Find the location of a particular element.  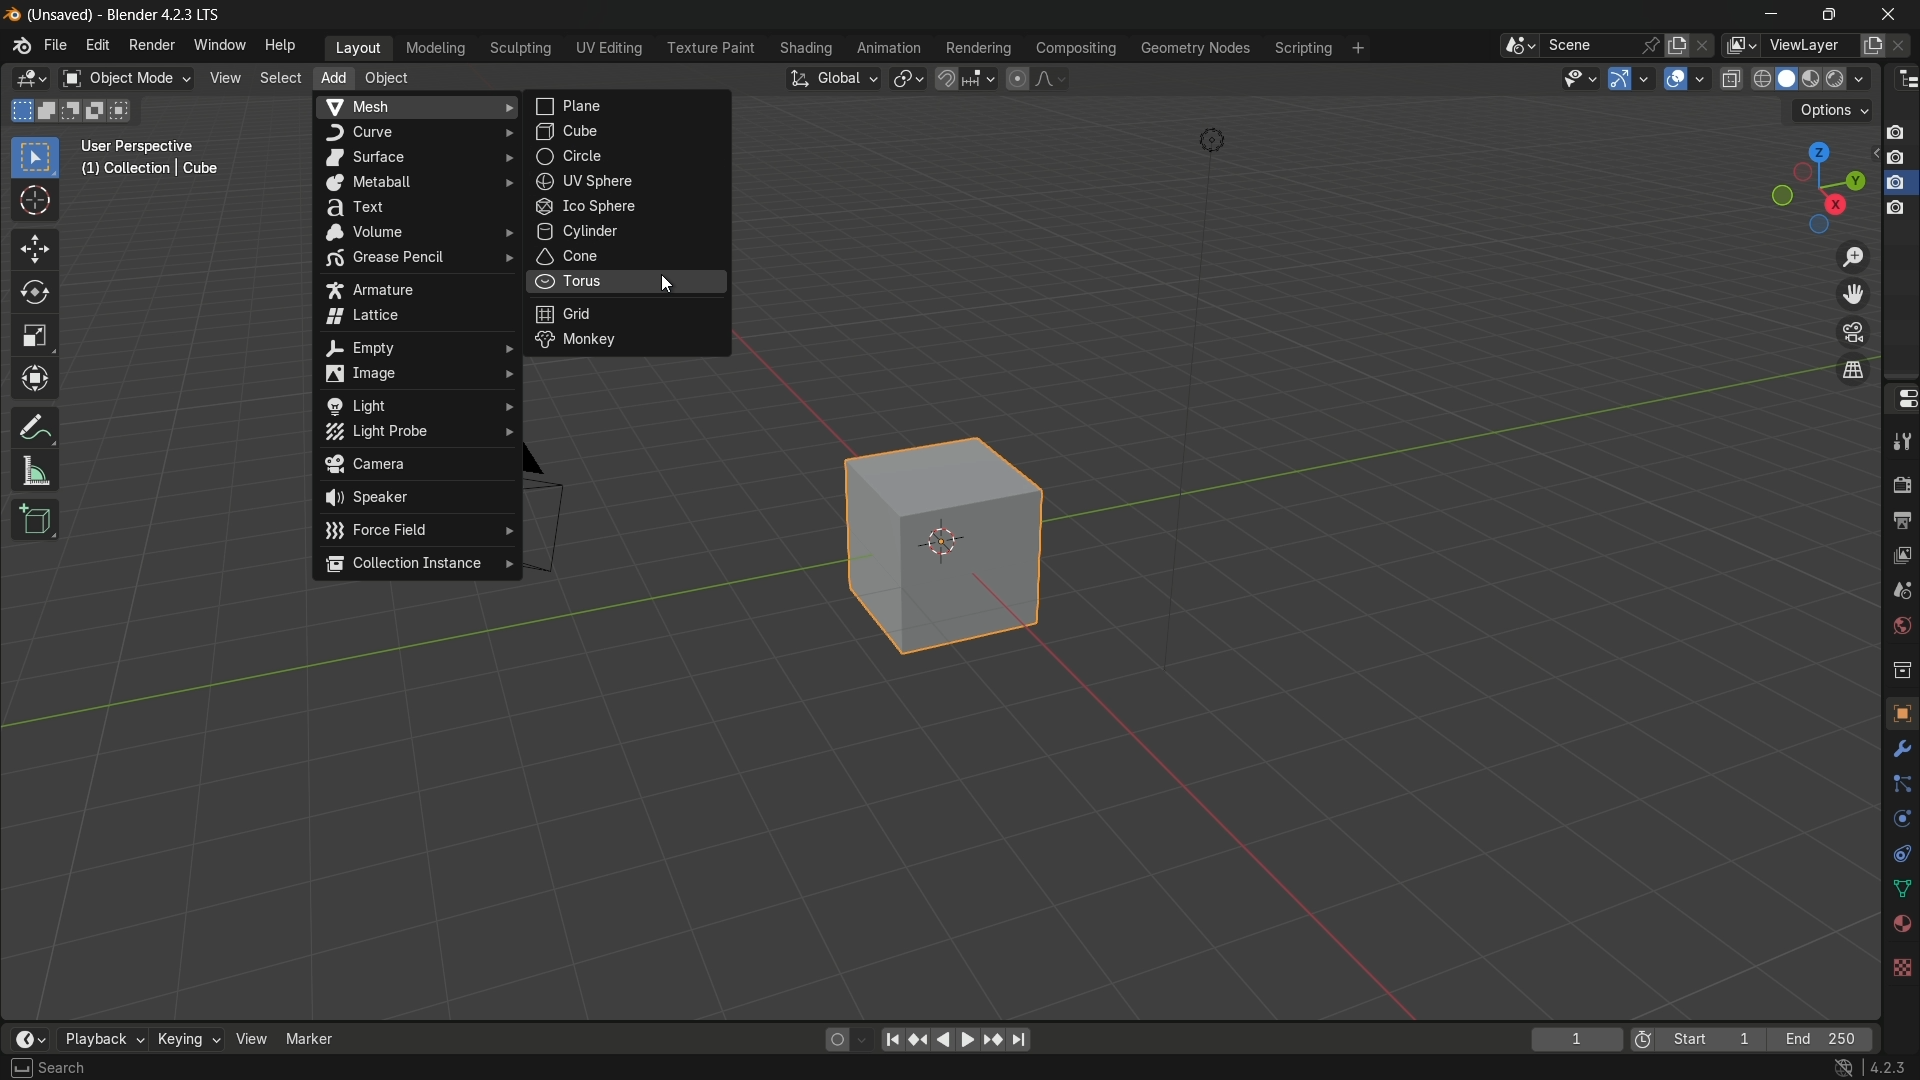

uv sphere is located at coordinates (632, 180).